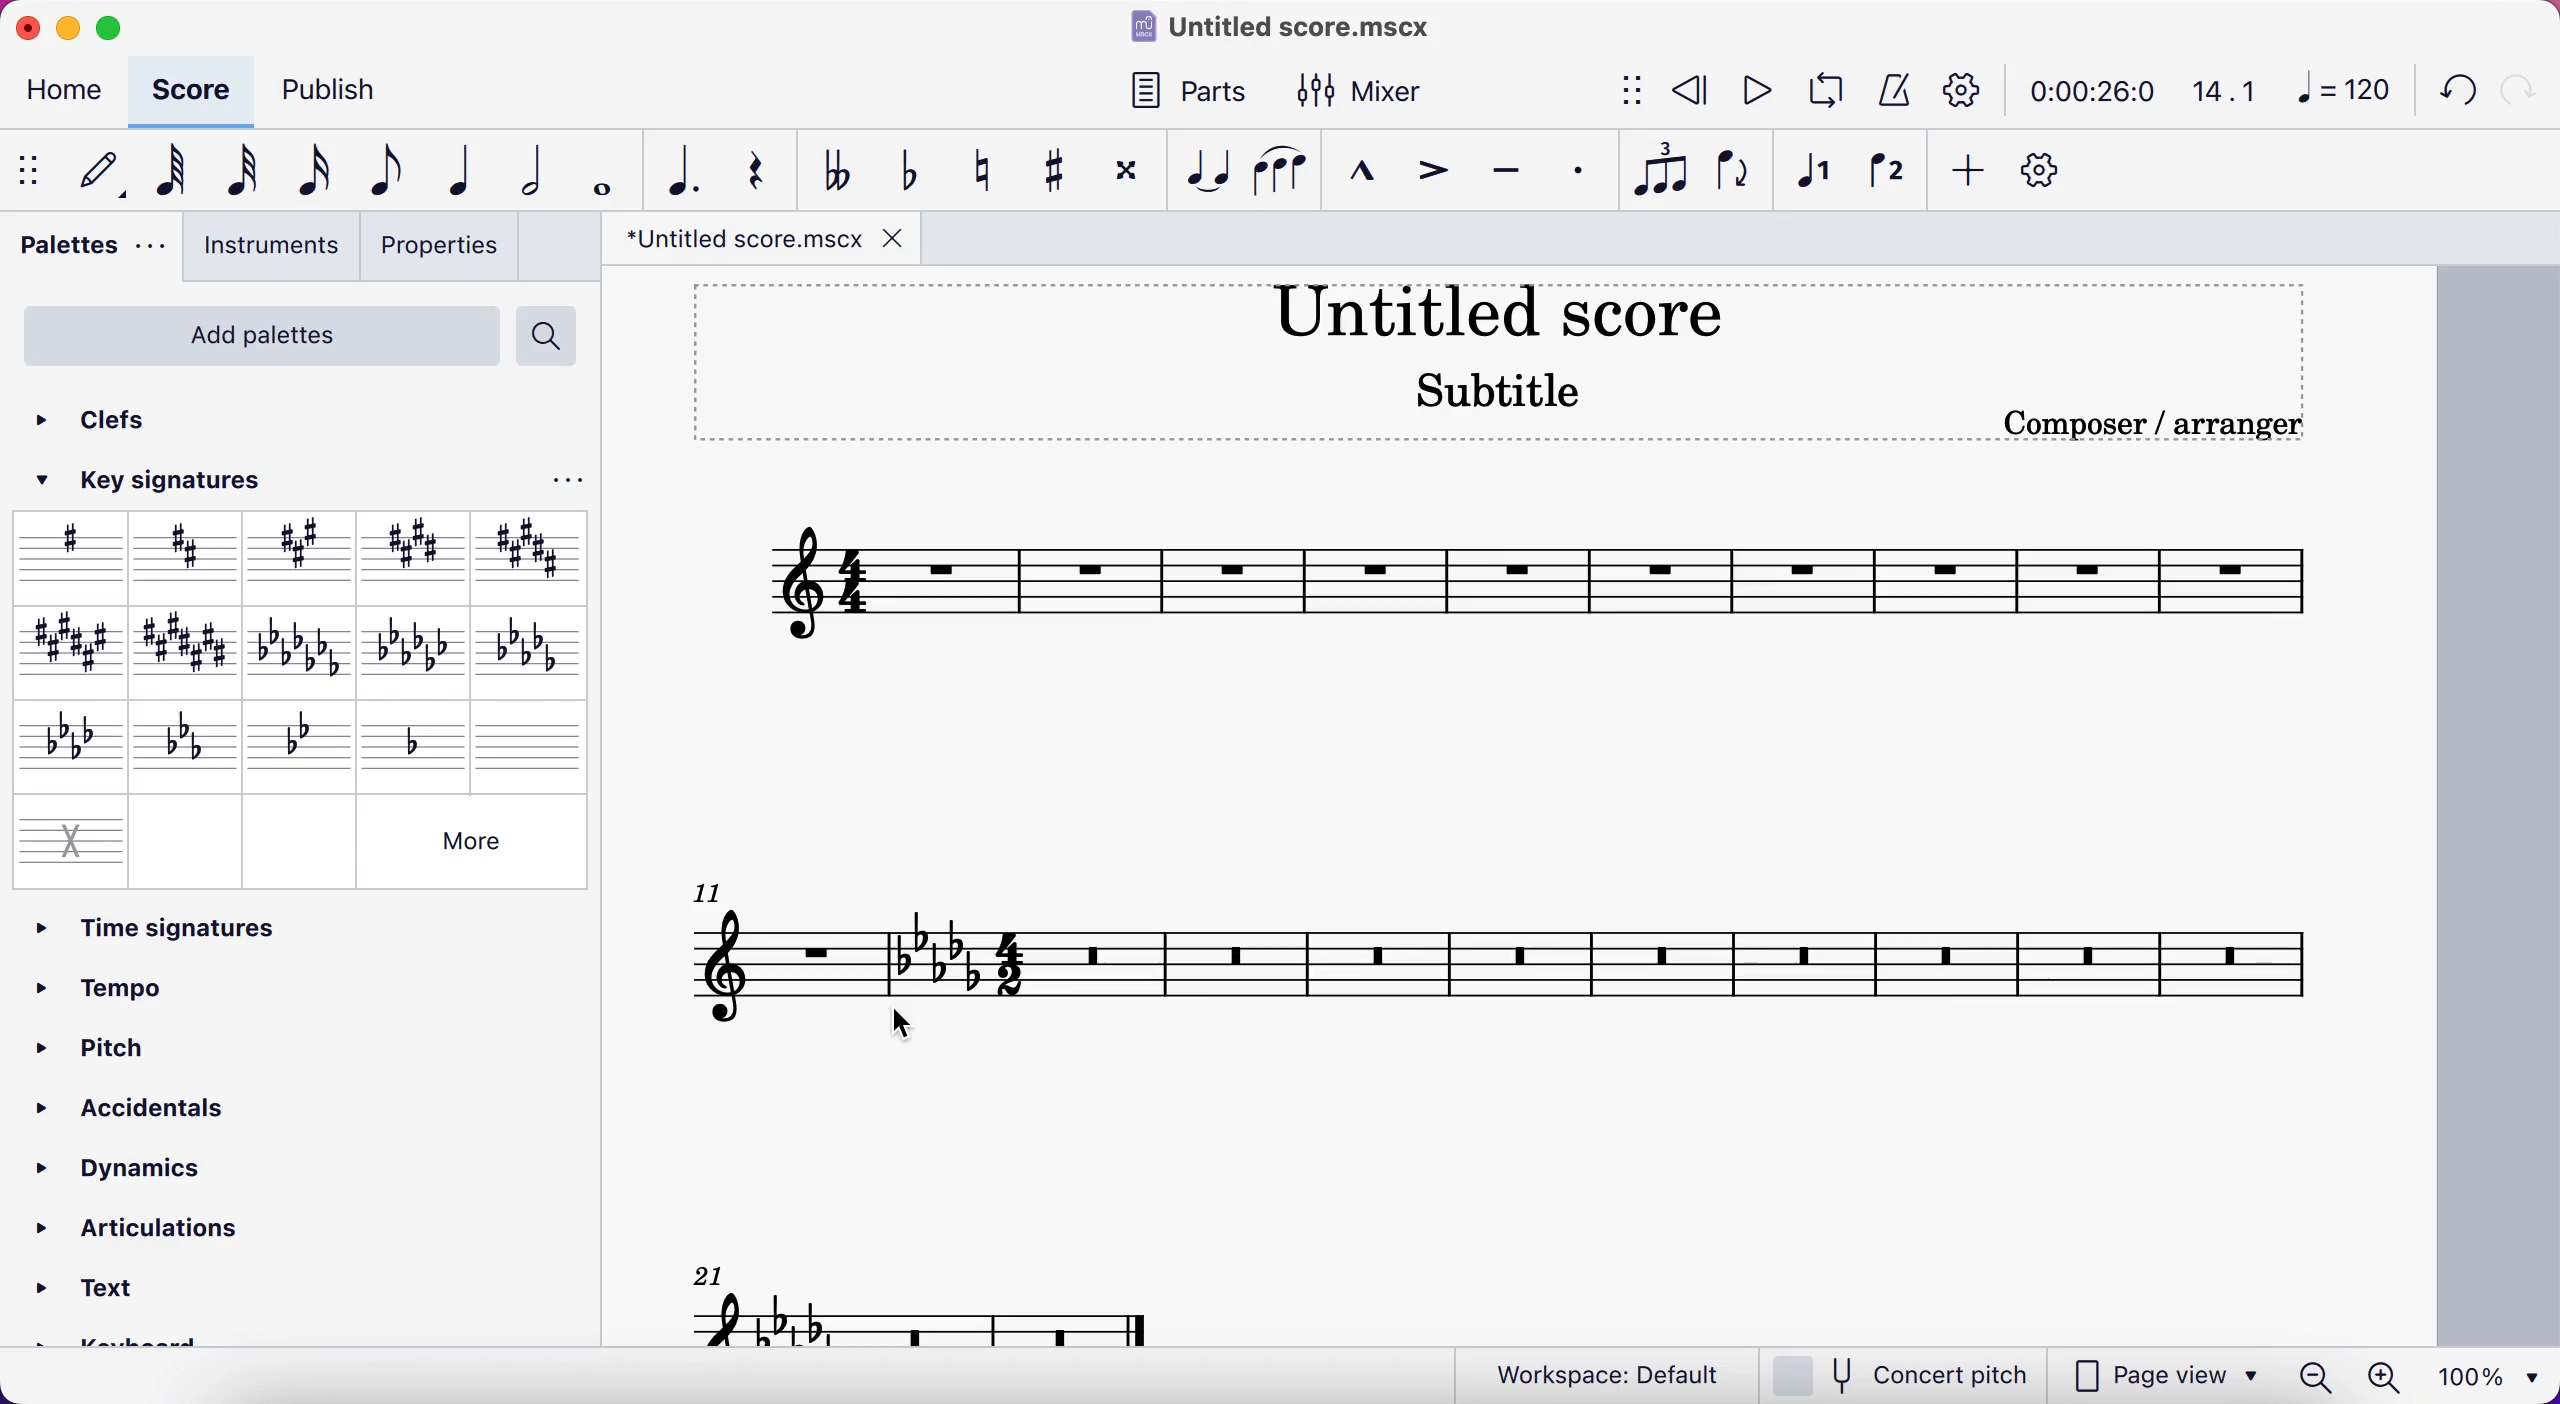 The width and height of the screenshot is (2560, 1404). I want to click on 14.1, so click(2224, 86).